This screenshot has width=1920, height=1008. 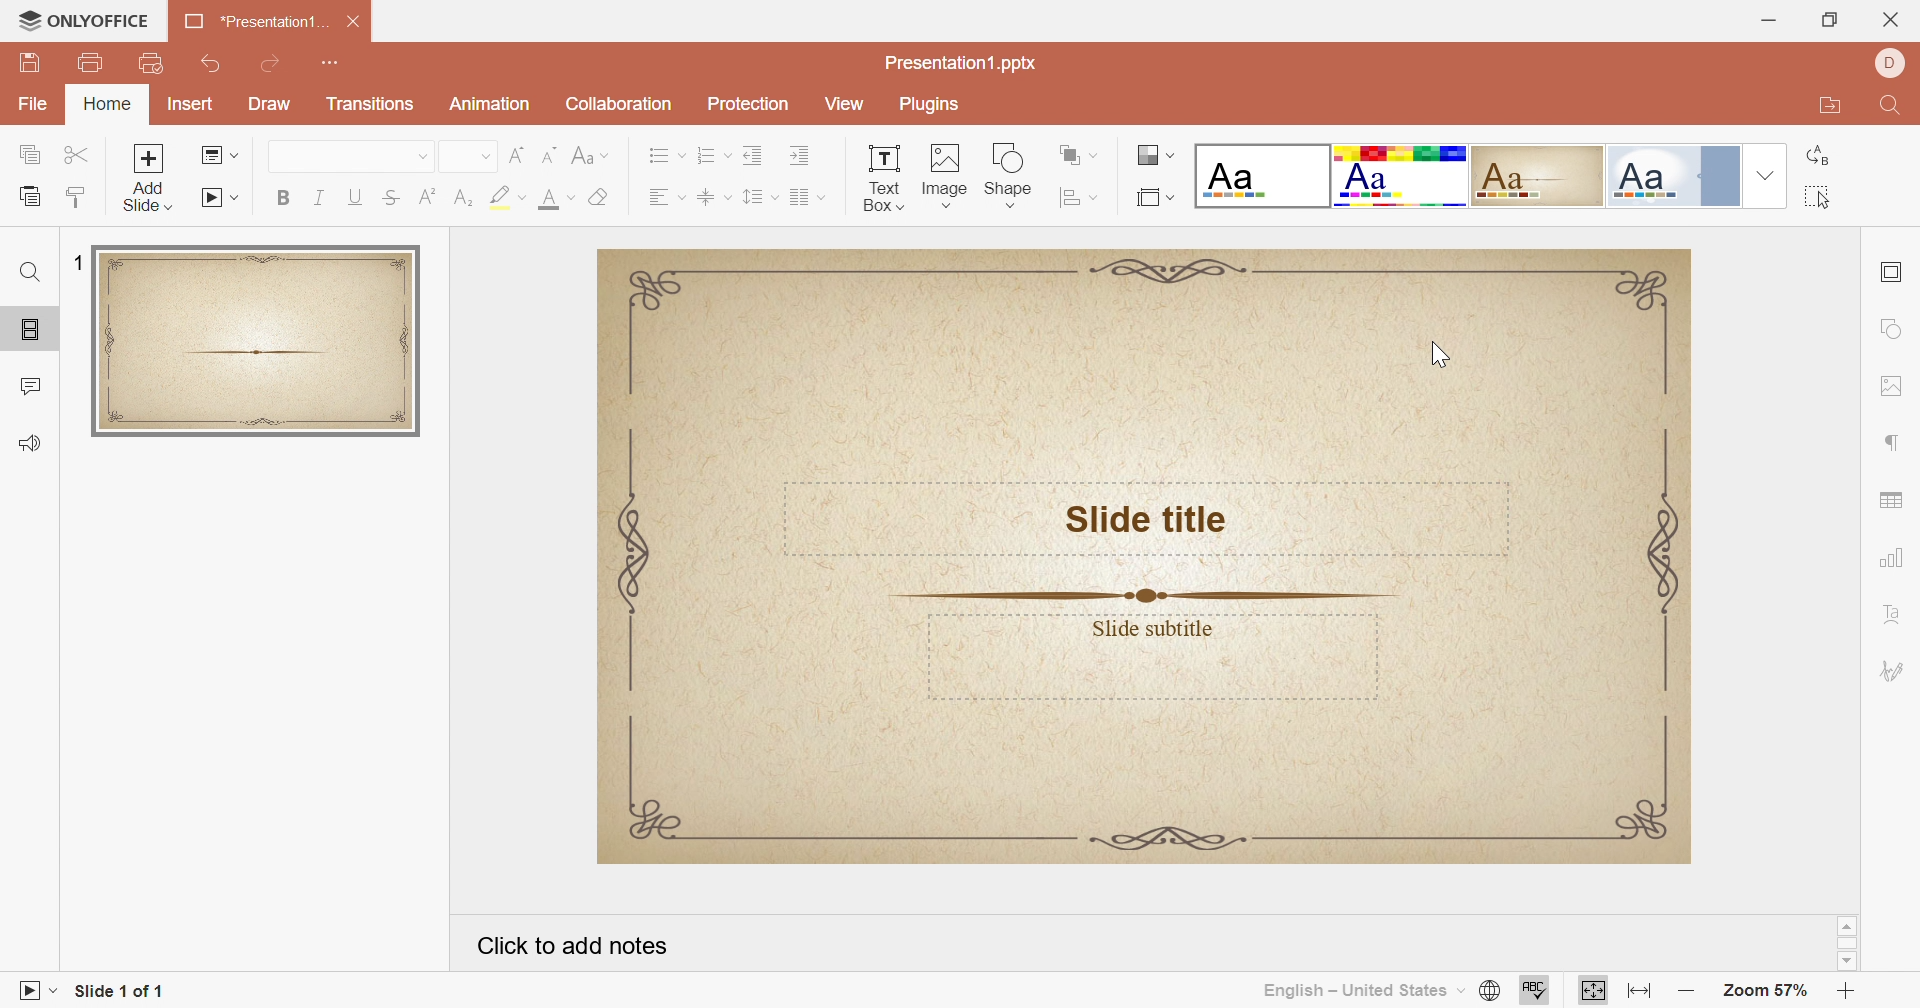 What do you see at coordinates (461, 197) in the screenshot?
I see `Subscript` at bounding box center [461, 197].